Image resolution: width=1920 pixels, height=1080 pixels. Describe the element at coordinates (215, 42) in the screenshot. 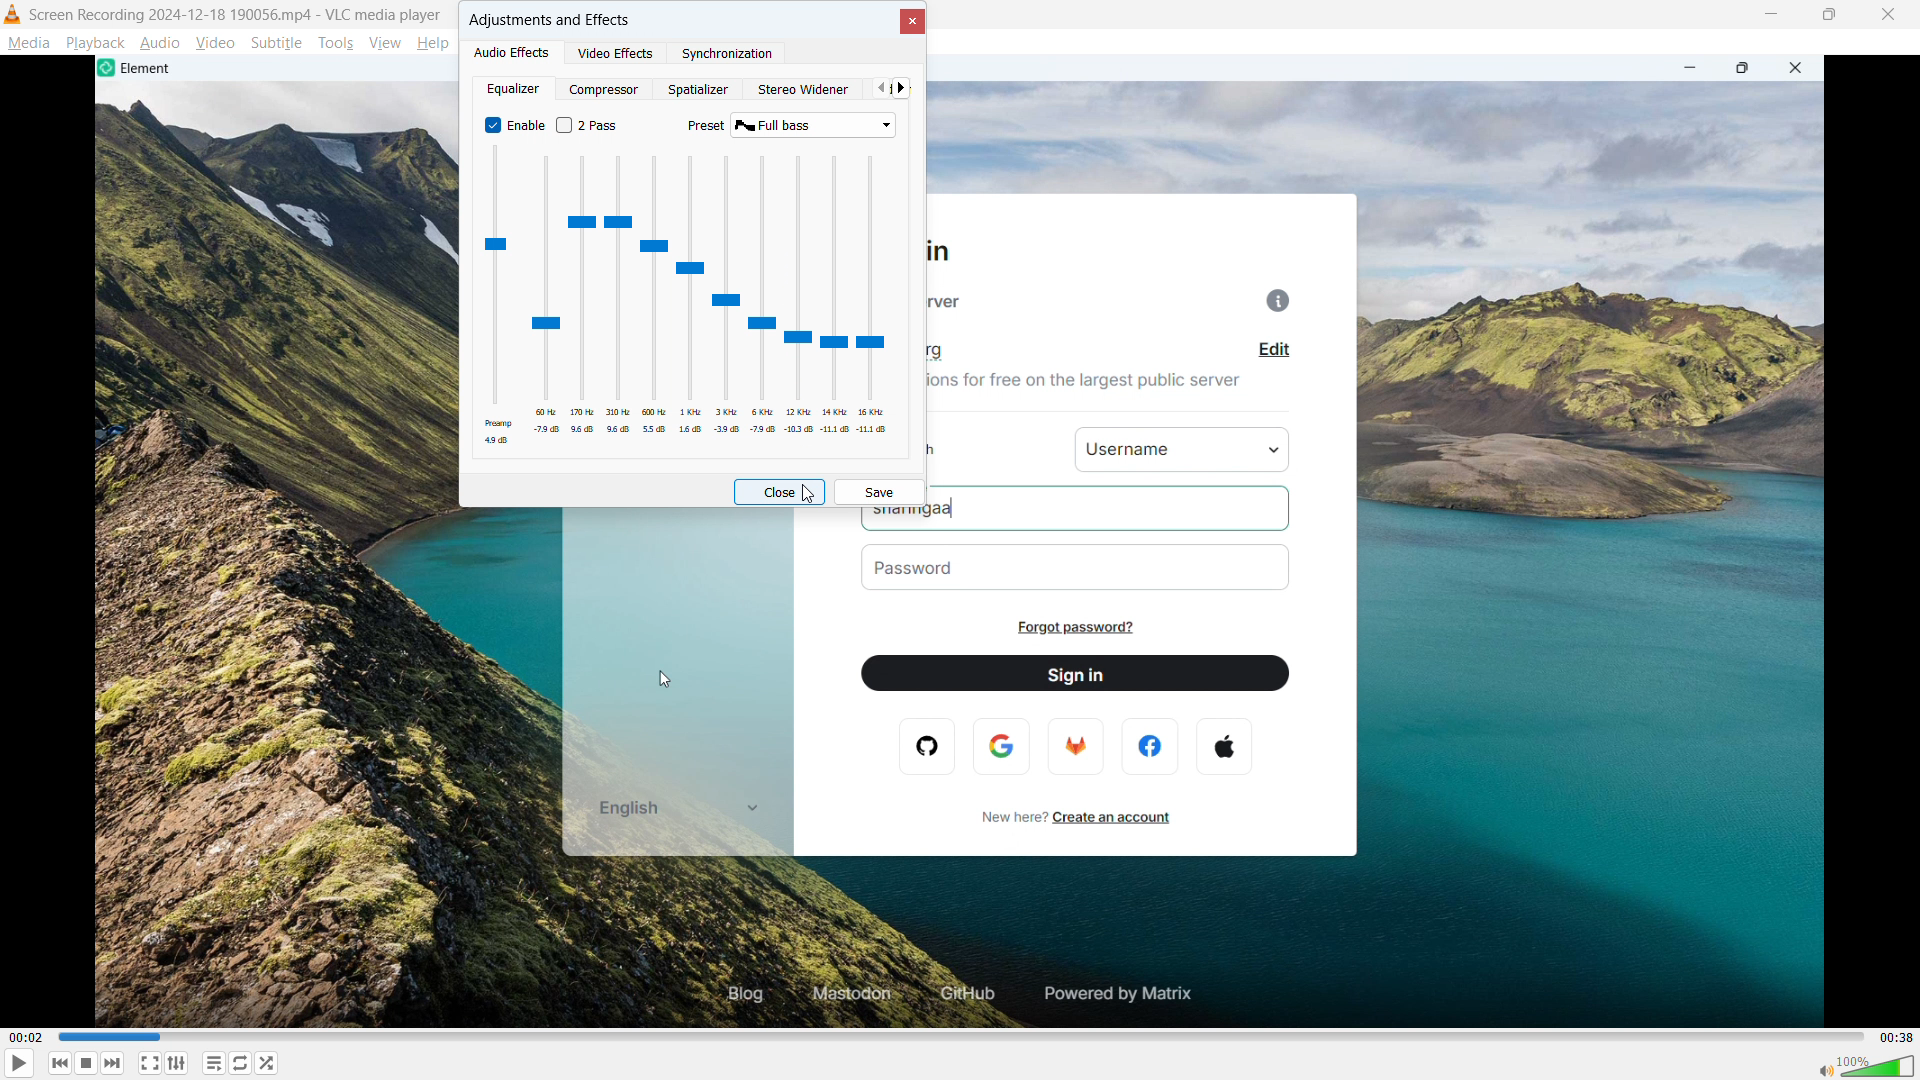

I see `Video ` at that location.